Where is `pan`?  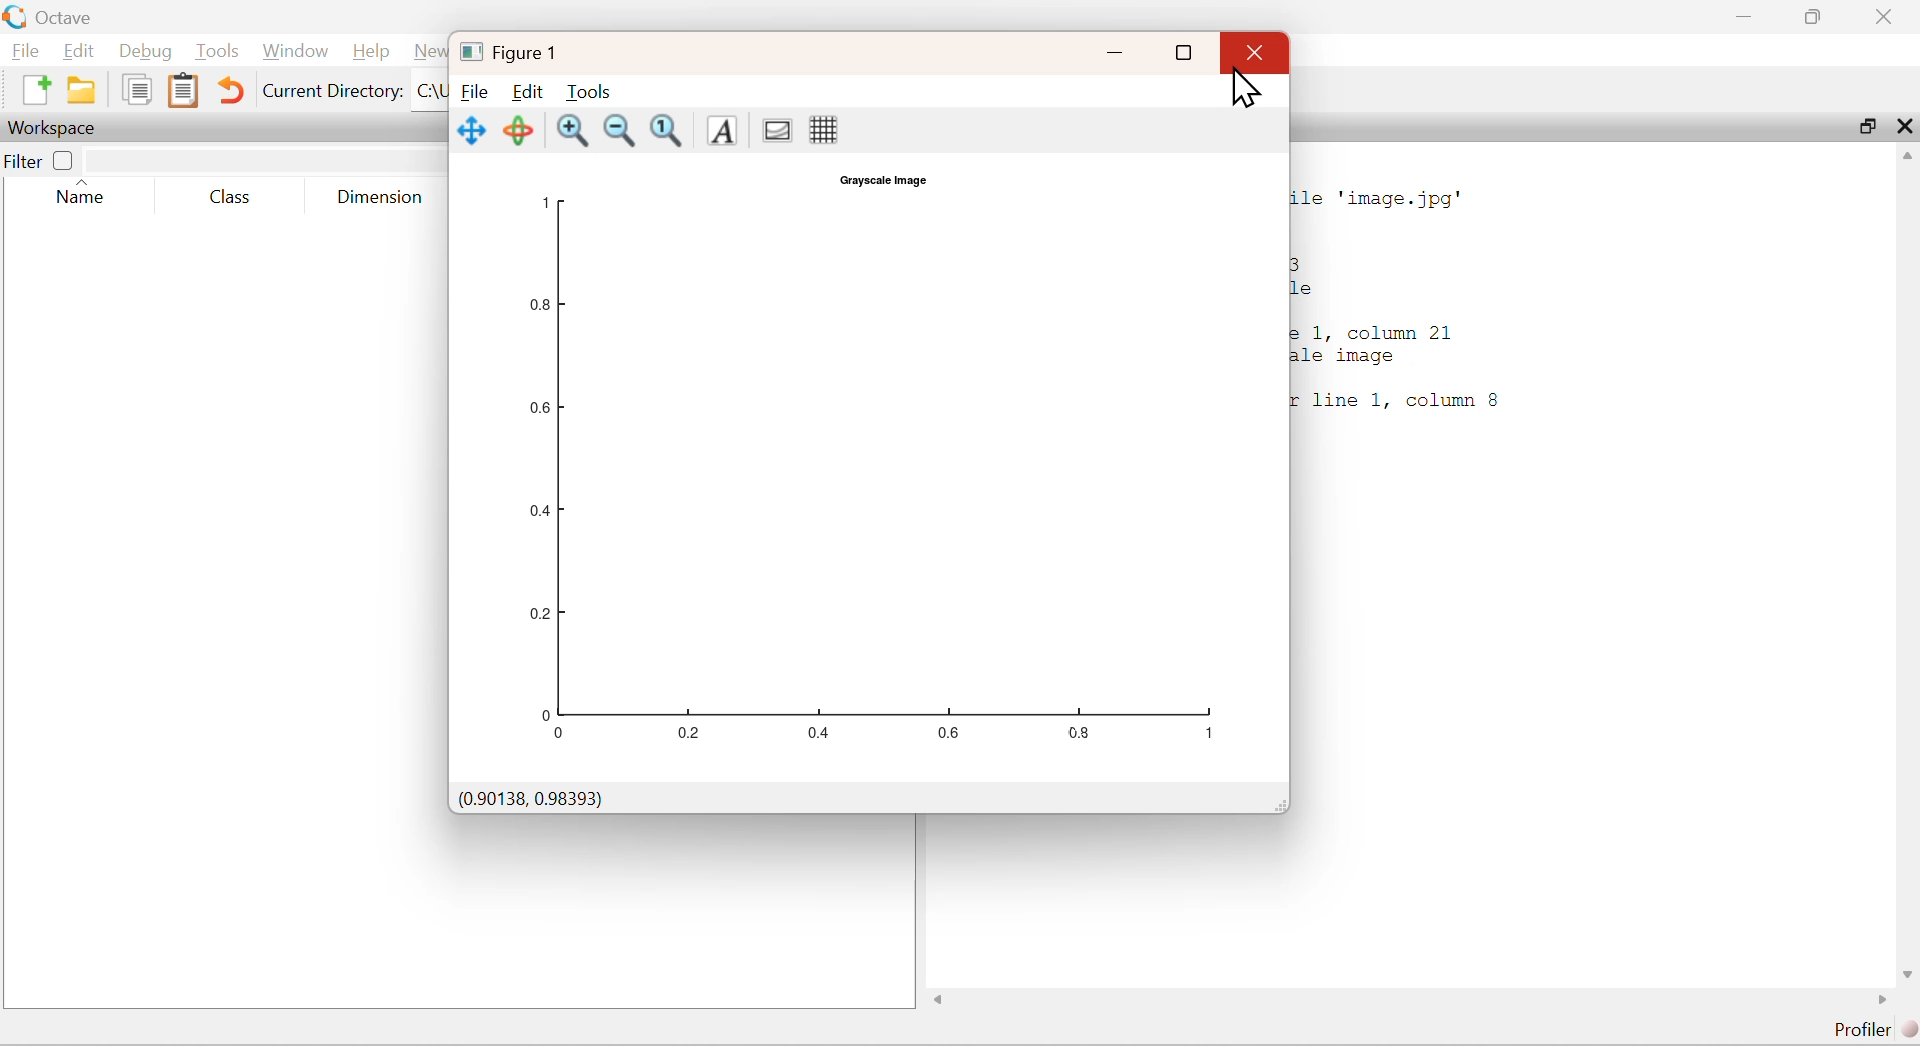
pan is located at coordinates (473, 130).